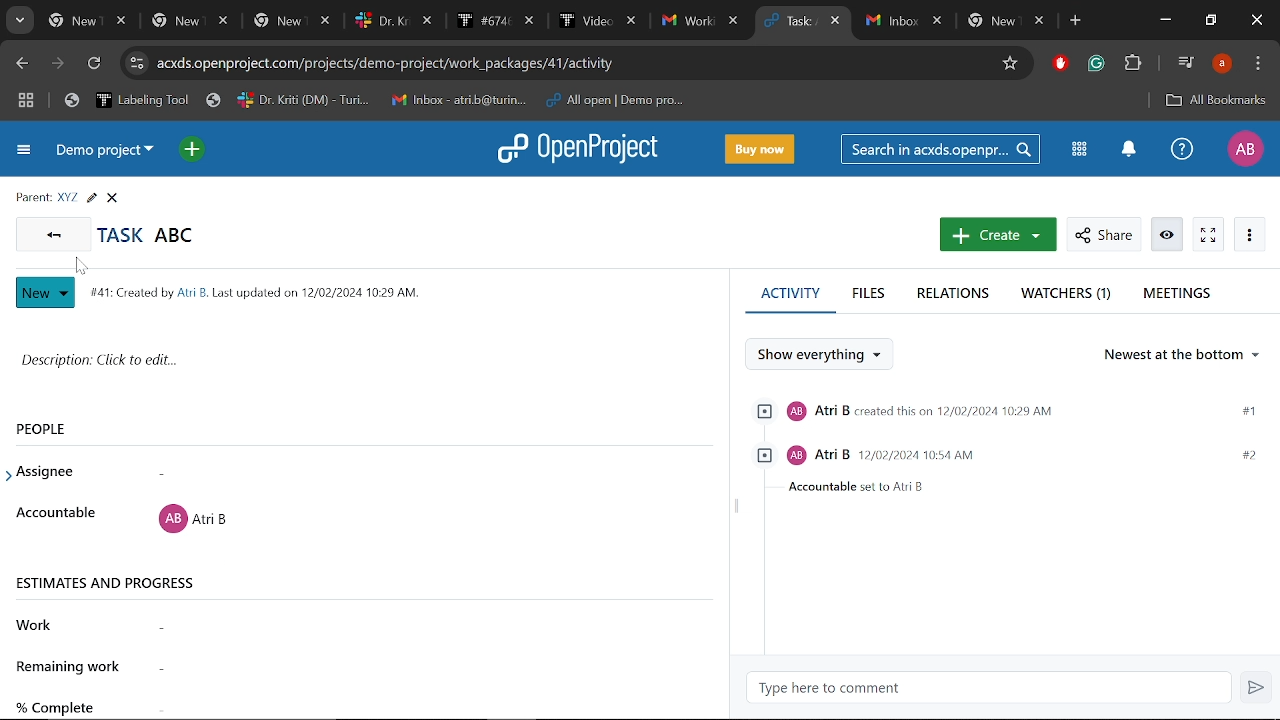  What do you see at coordinates (65, 510) in the screenshot?
I see `Accountable` at bounding box center [65, 510].